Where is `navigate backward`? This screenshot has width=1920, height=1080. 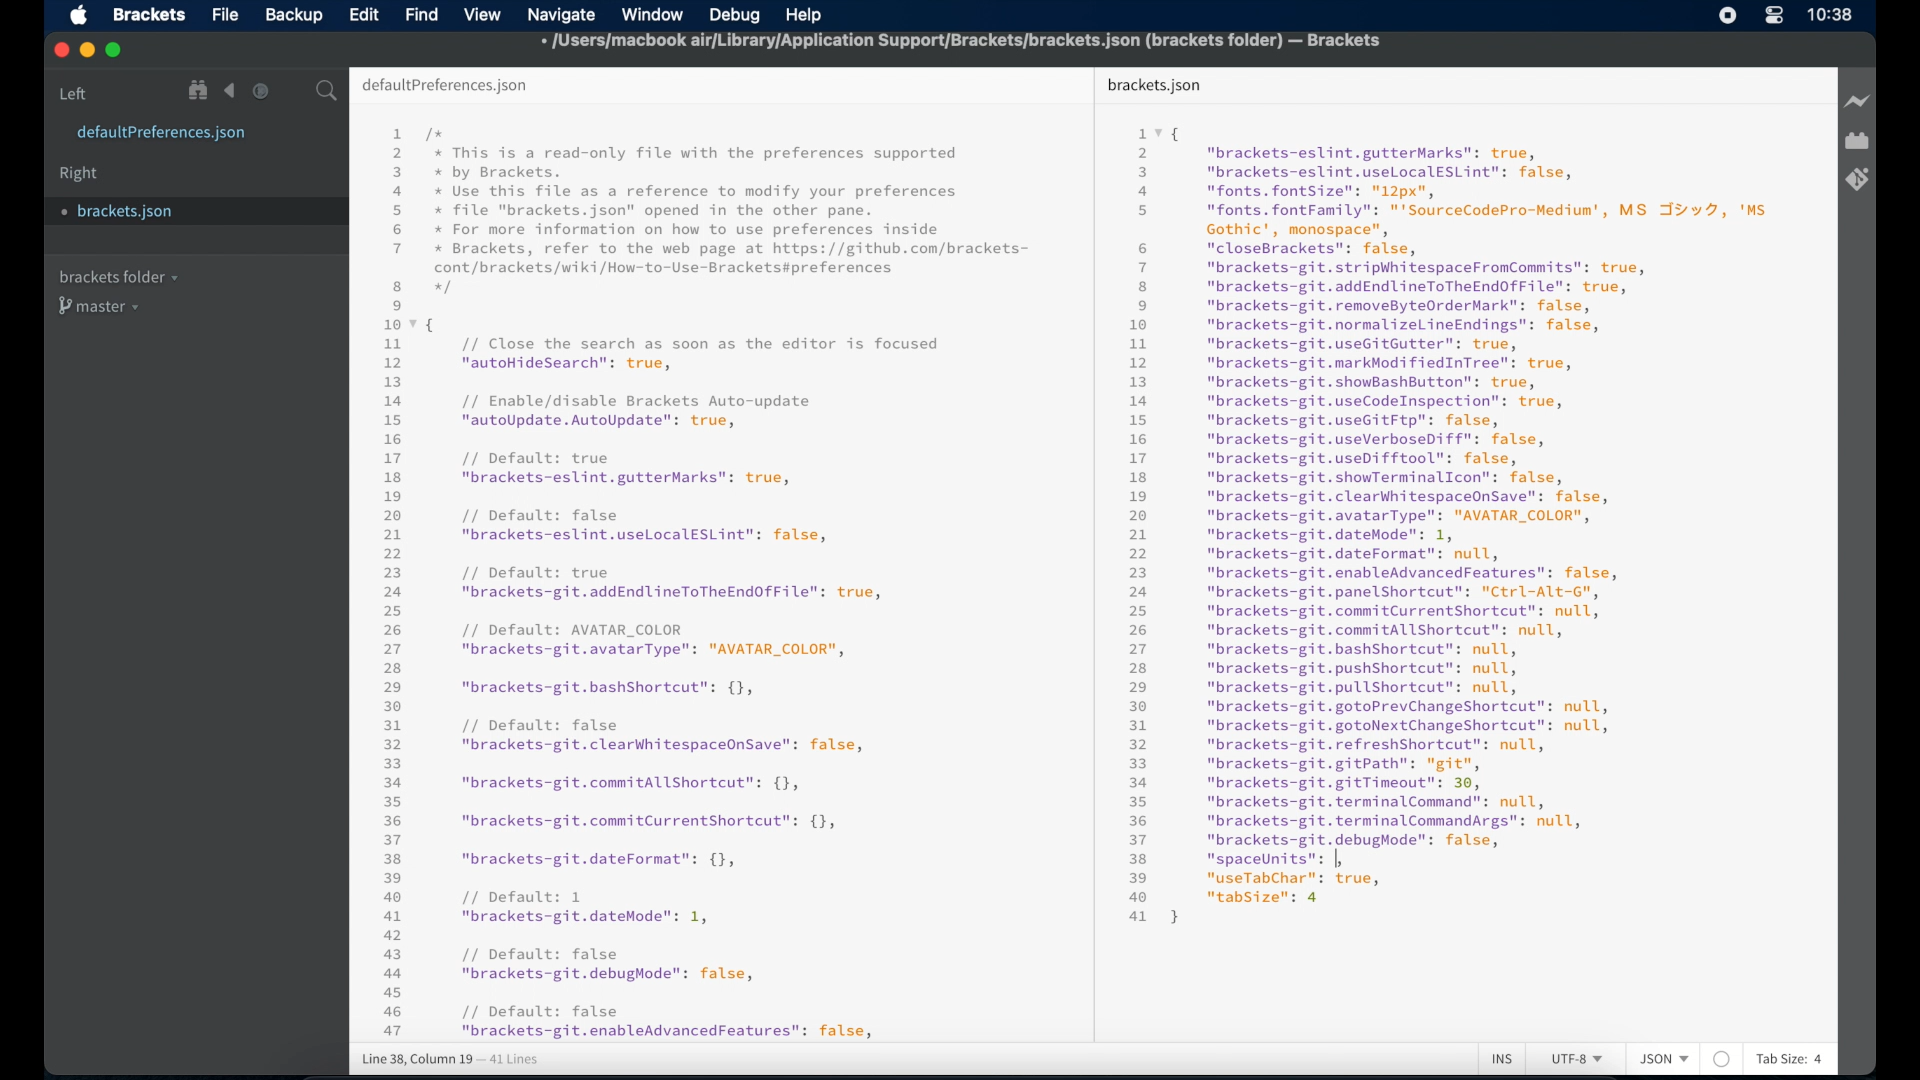
navigate backward is located at coordinates (230, 91).